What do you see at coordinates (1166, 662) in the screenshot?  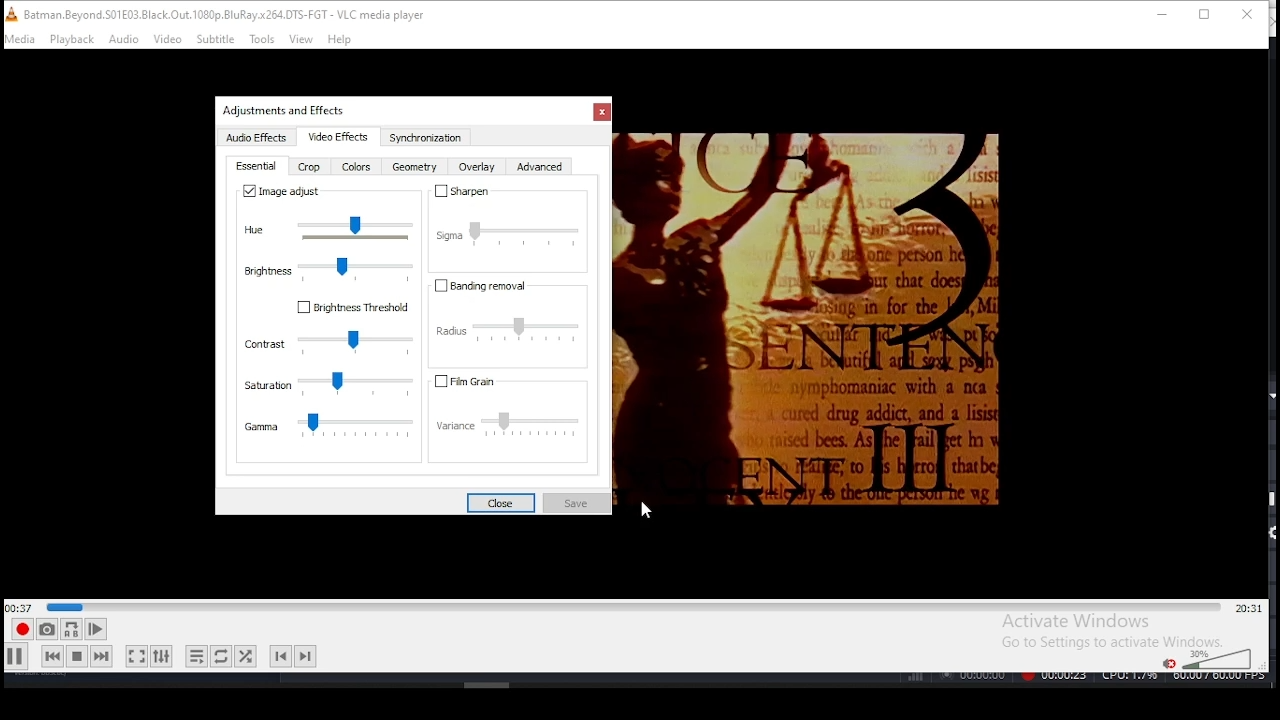 I see `mute/unmute` at bounding box center [1166, 662].